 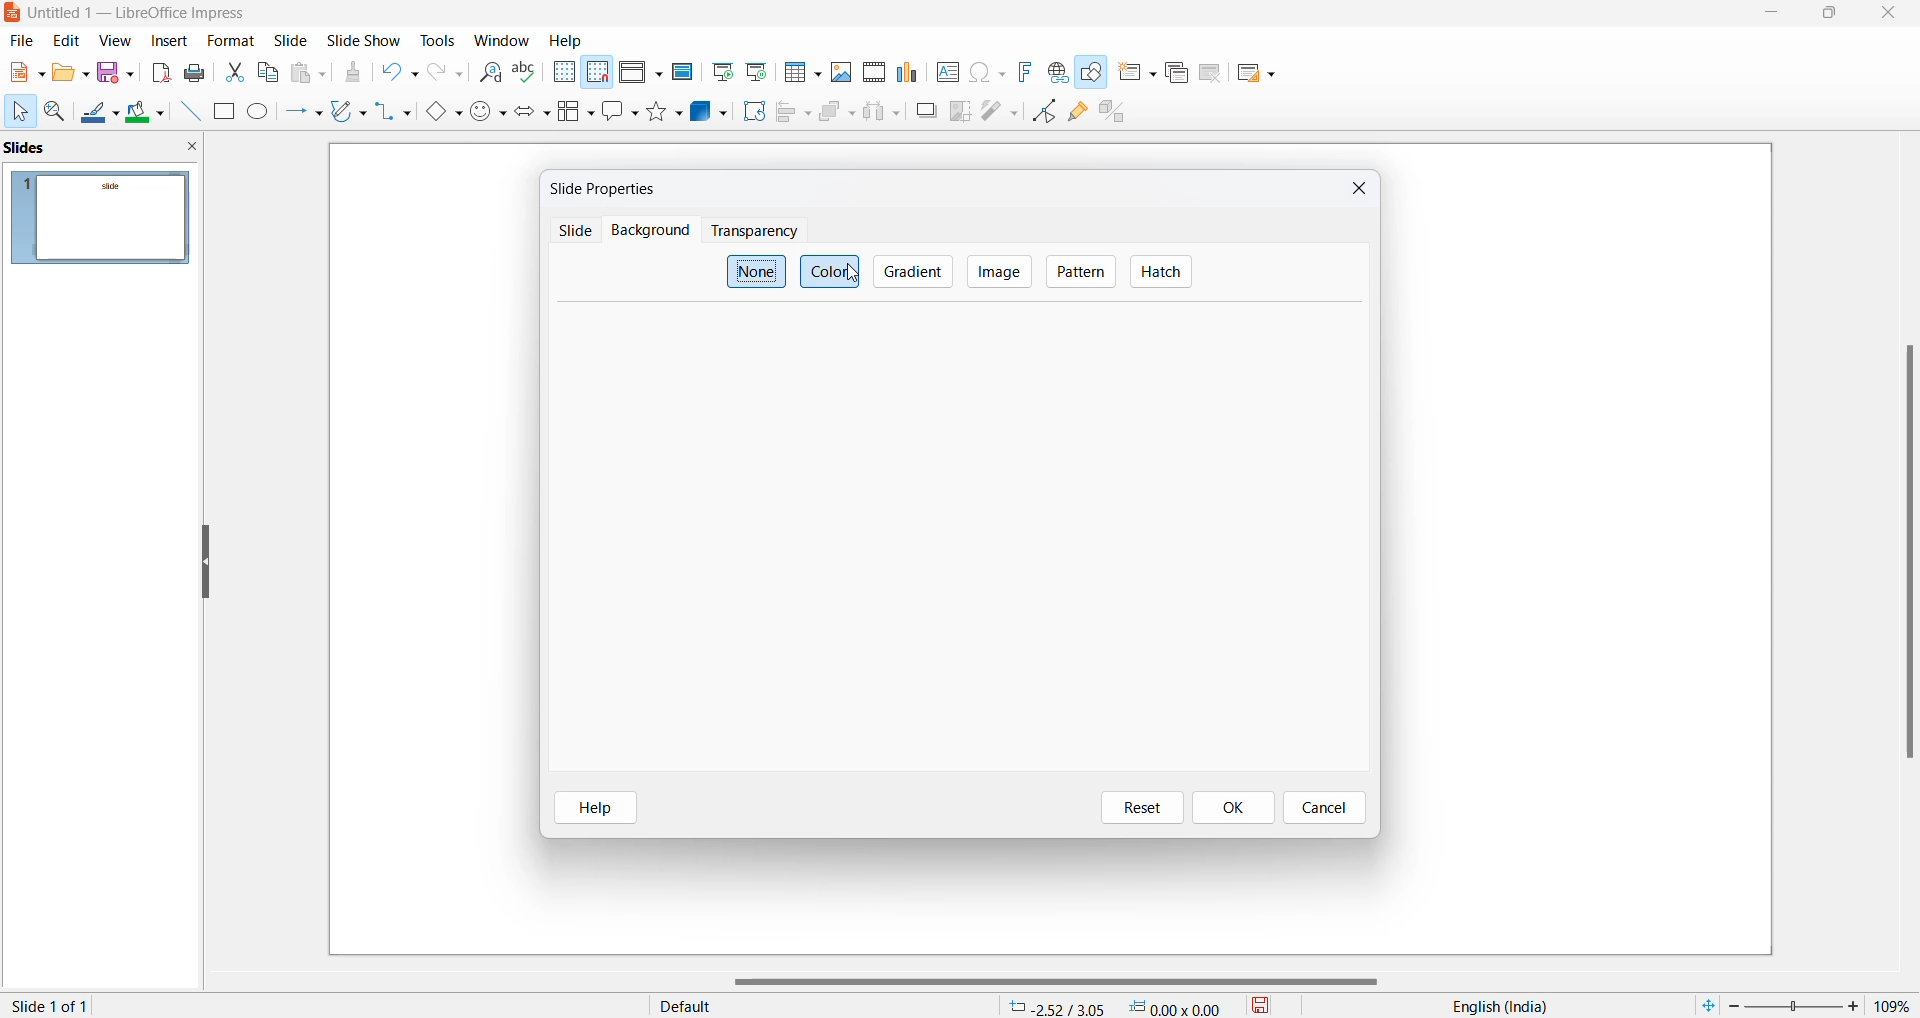 I want to click on close, so click(x=1774, y=15).